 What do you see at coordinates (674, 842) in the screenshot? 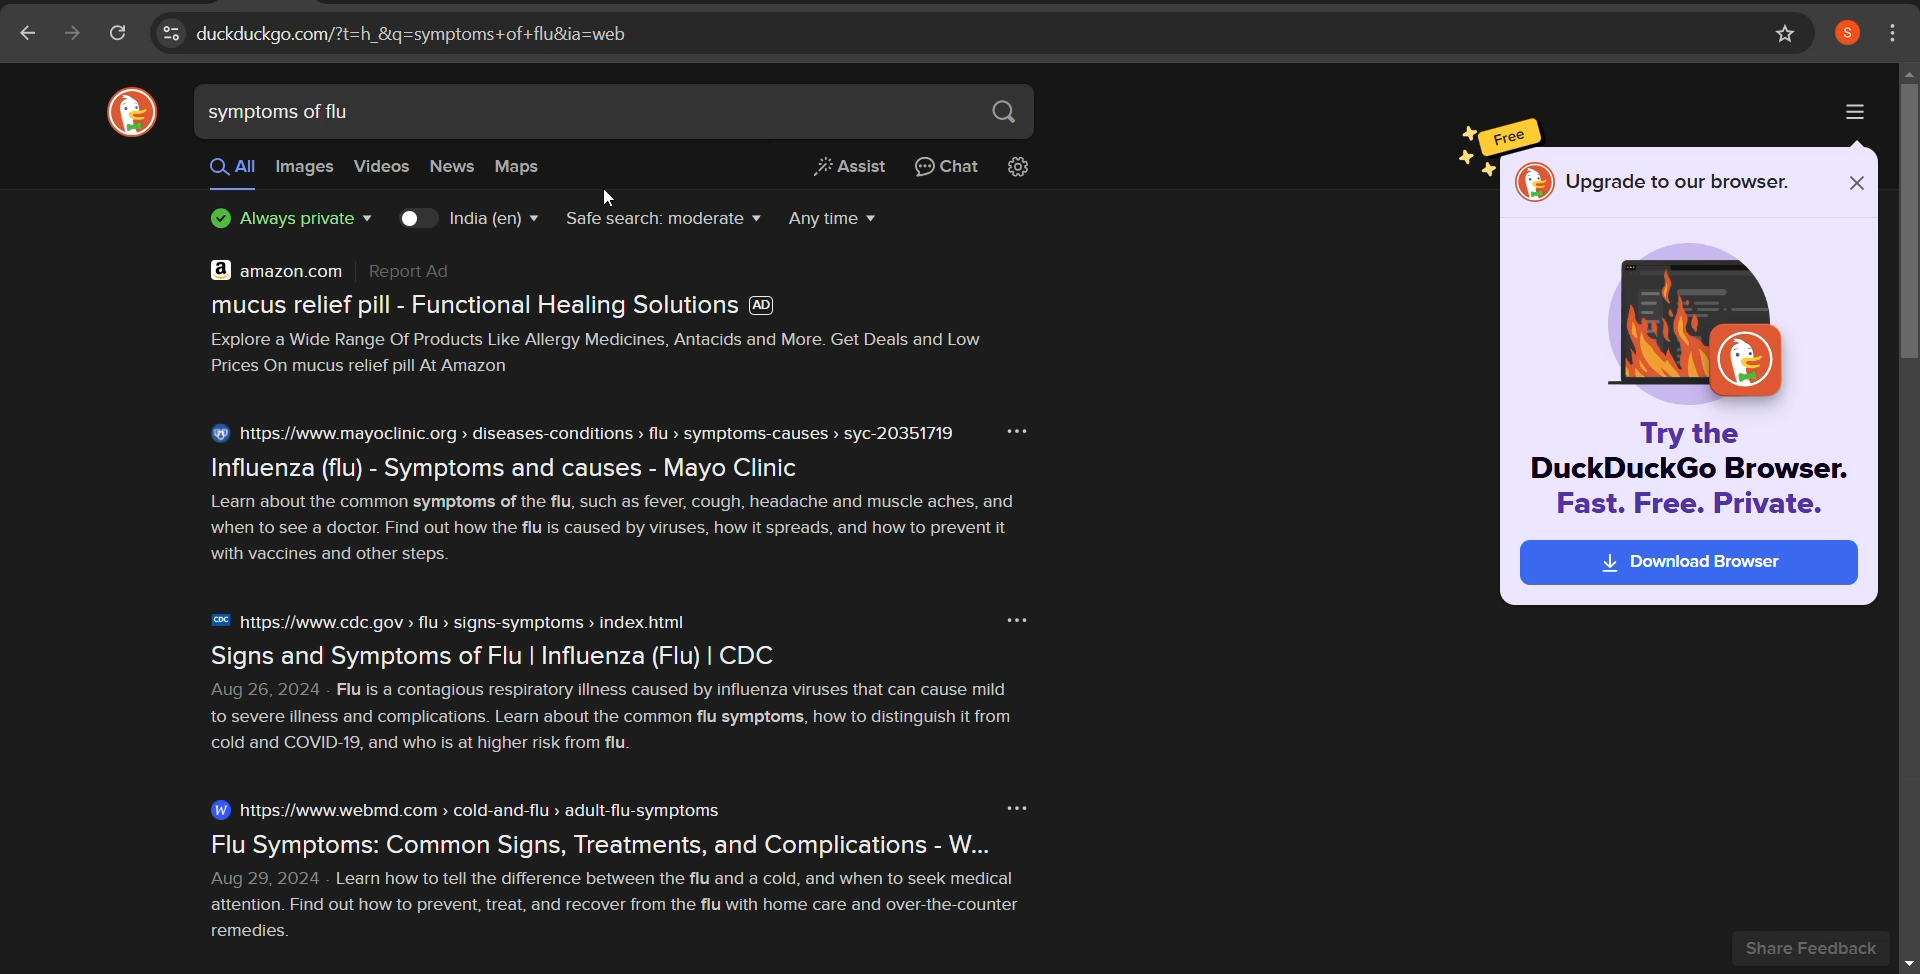
I see `Flu Symptoms: Common Signs, Ireatments, and Complications - W...` at bounding box center [674, 842].